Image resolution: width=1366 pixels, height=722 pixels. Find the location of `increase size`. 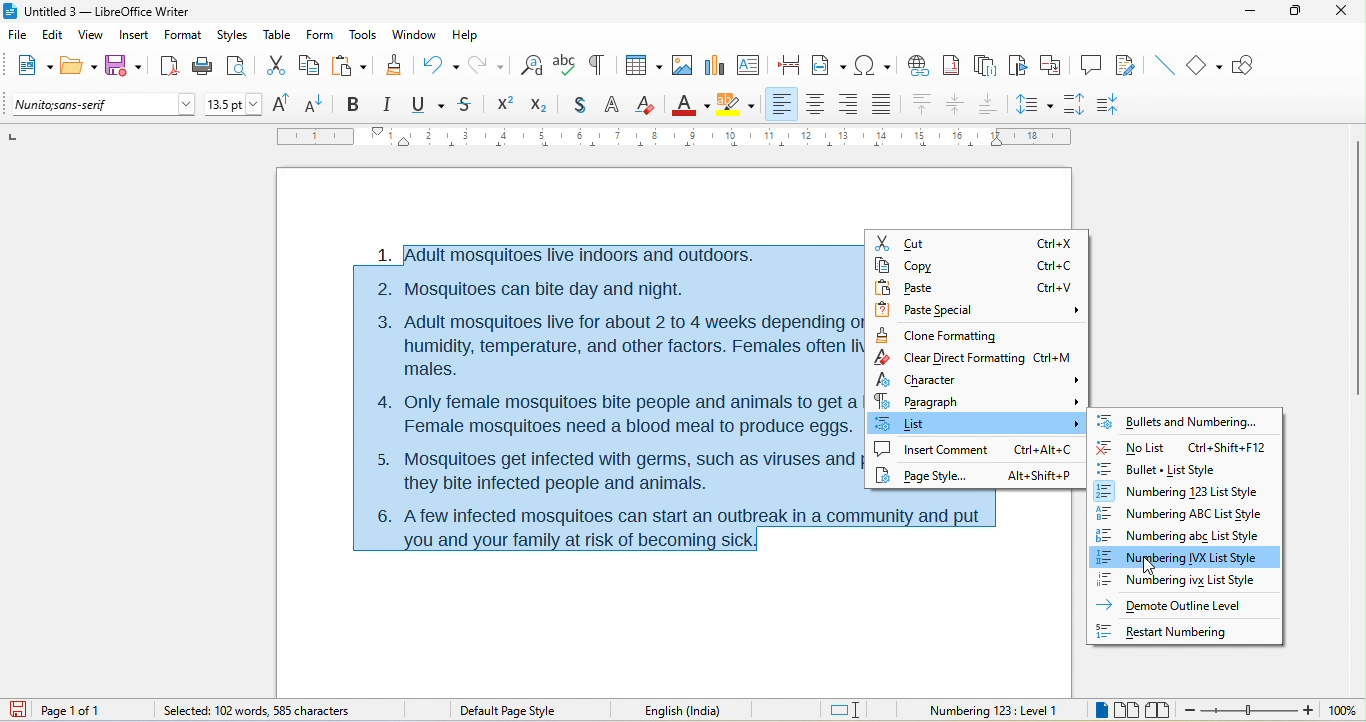

increase size is located at coordinates (285, 104).